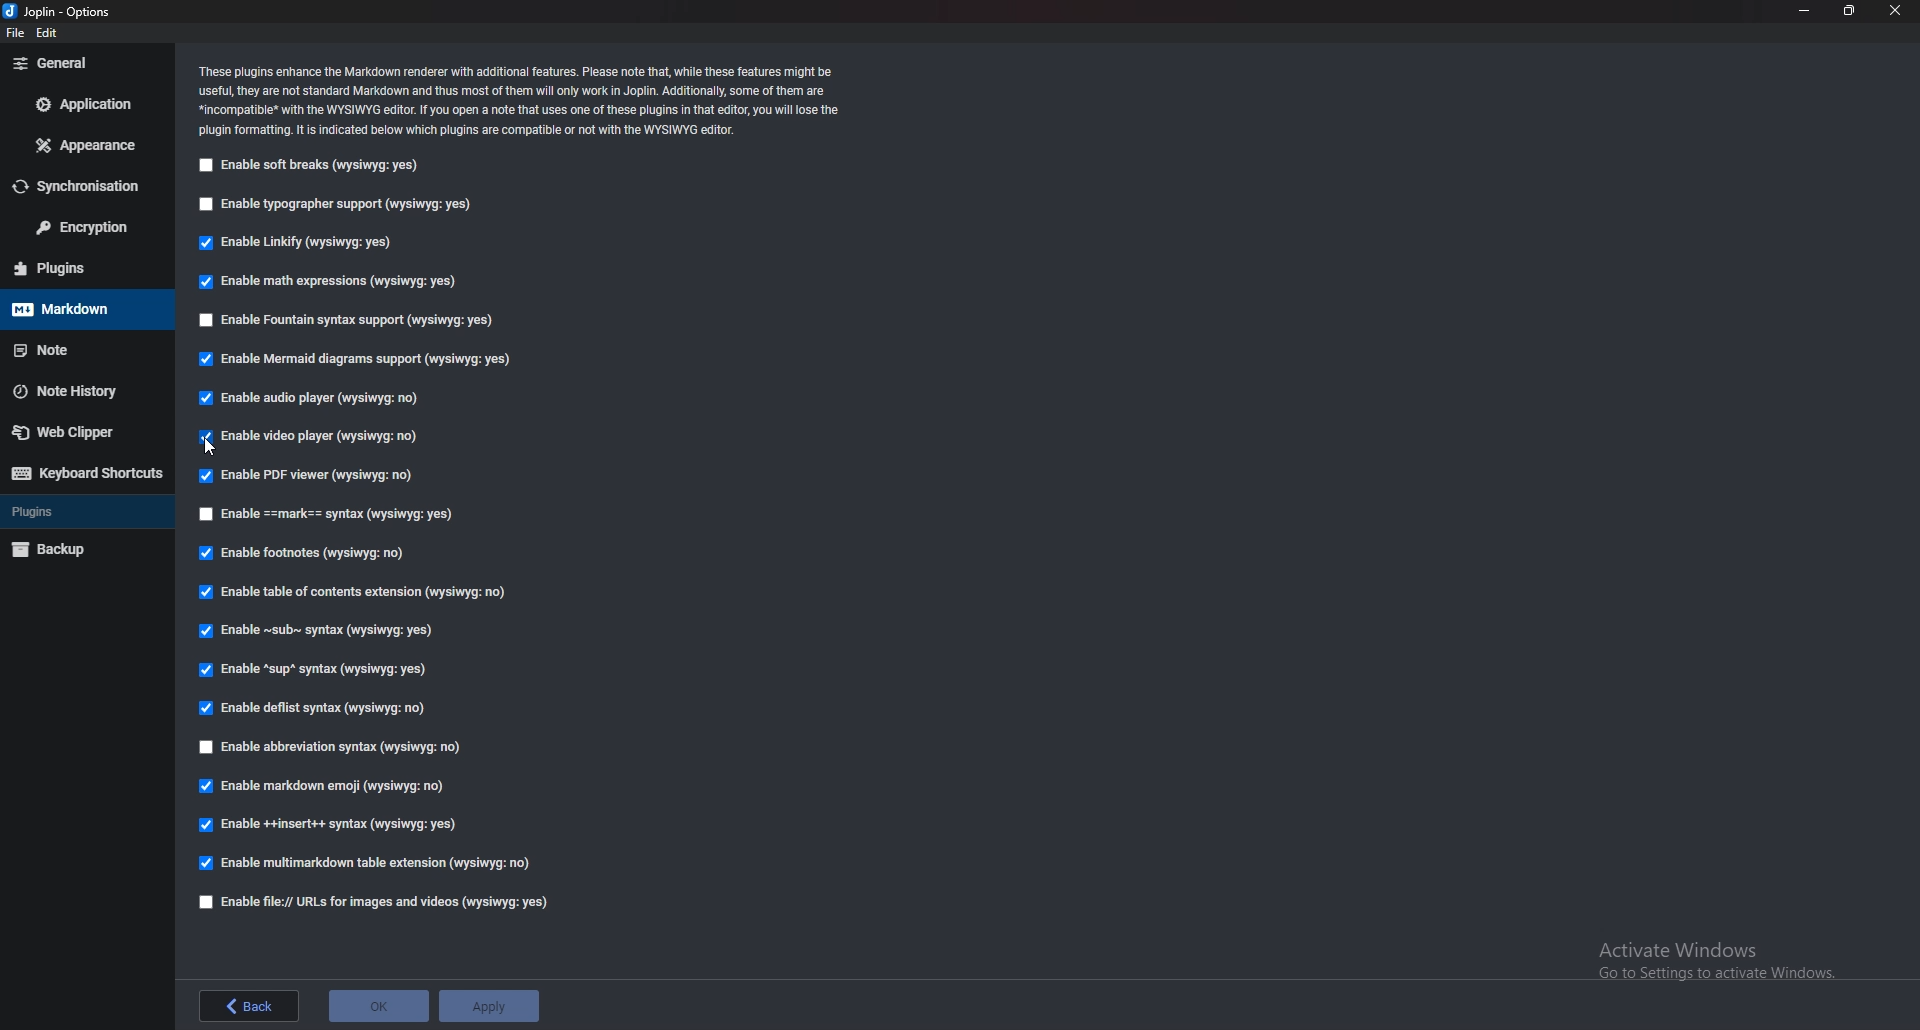 This screenshot has height=1030, width=1920. Describe the element at coordinates (320, 633) in the screenshot. I see `Enable sub syntax (wysiqyg:yes)` at that location.